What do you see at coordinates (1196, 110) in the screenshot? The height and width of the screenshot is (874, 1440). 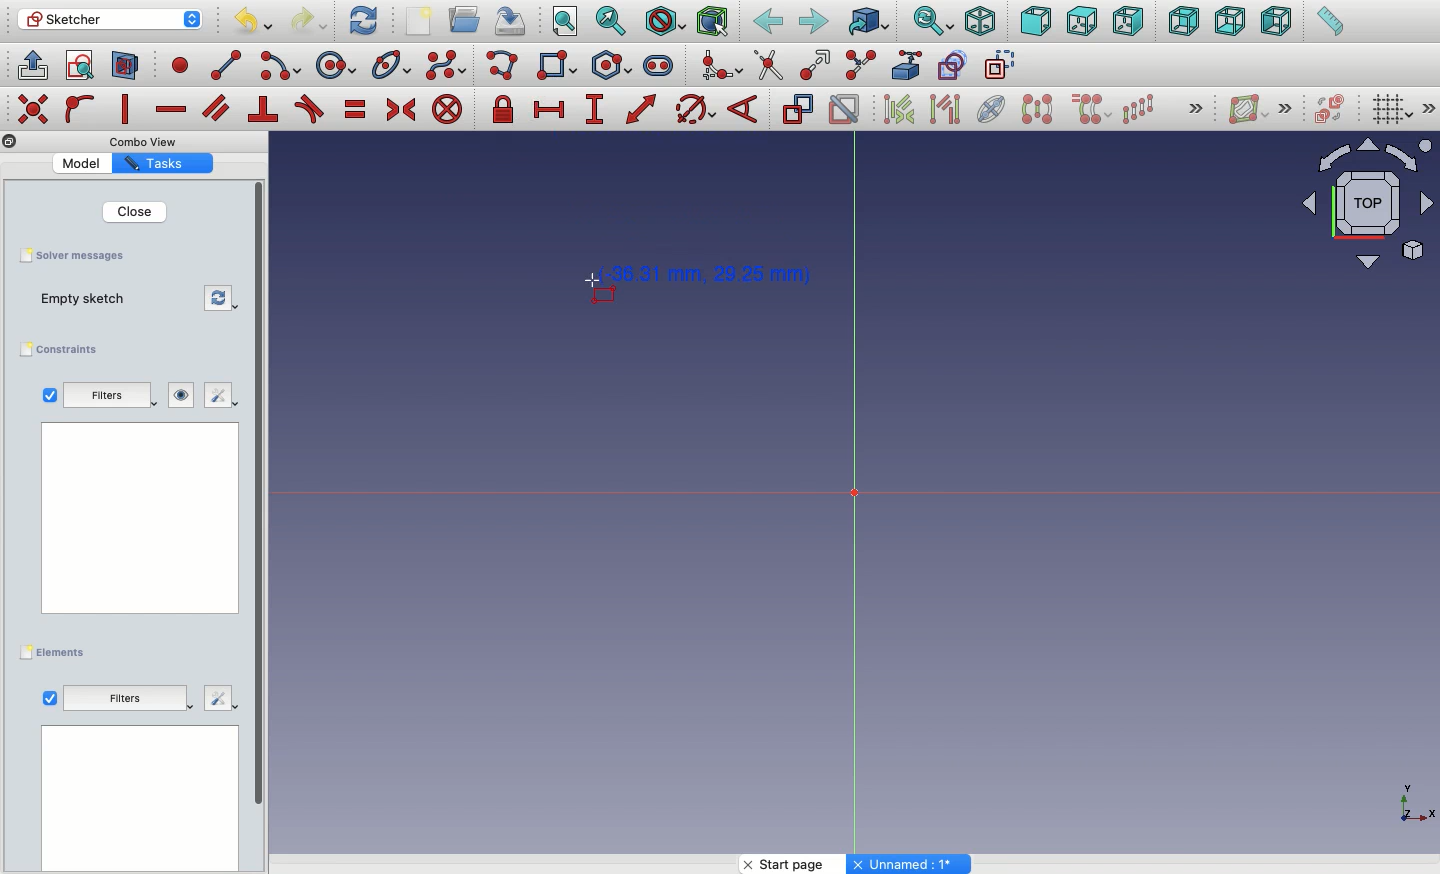 I see `Expand` at bounding box center [1196, 110].